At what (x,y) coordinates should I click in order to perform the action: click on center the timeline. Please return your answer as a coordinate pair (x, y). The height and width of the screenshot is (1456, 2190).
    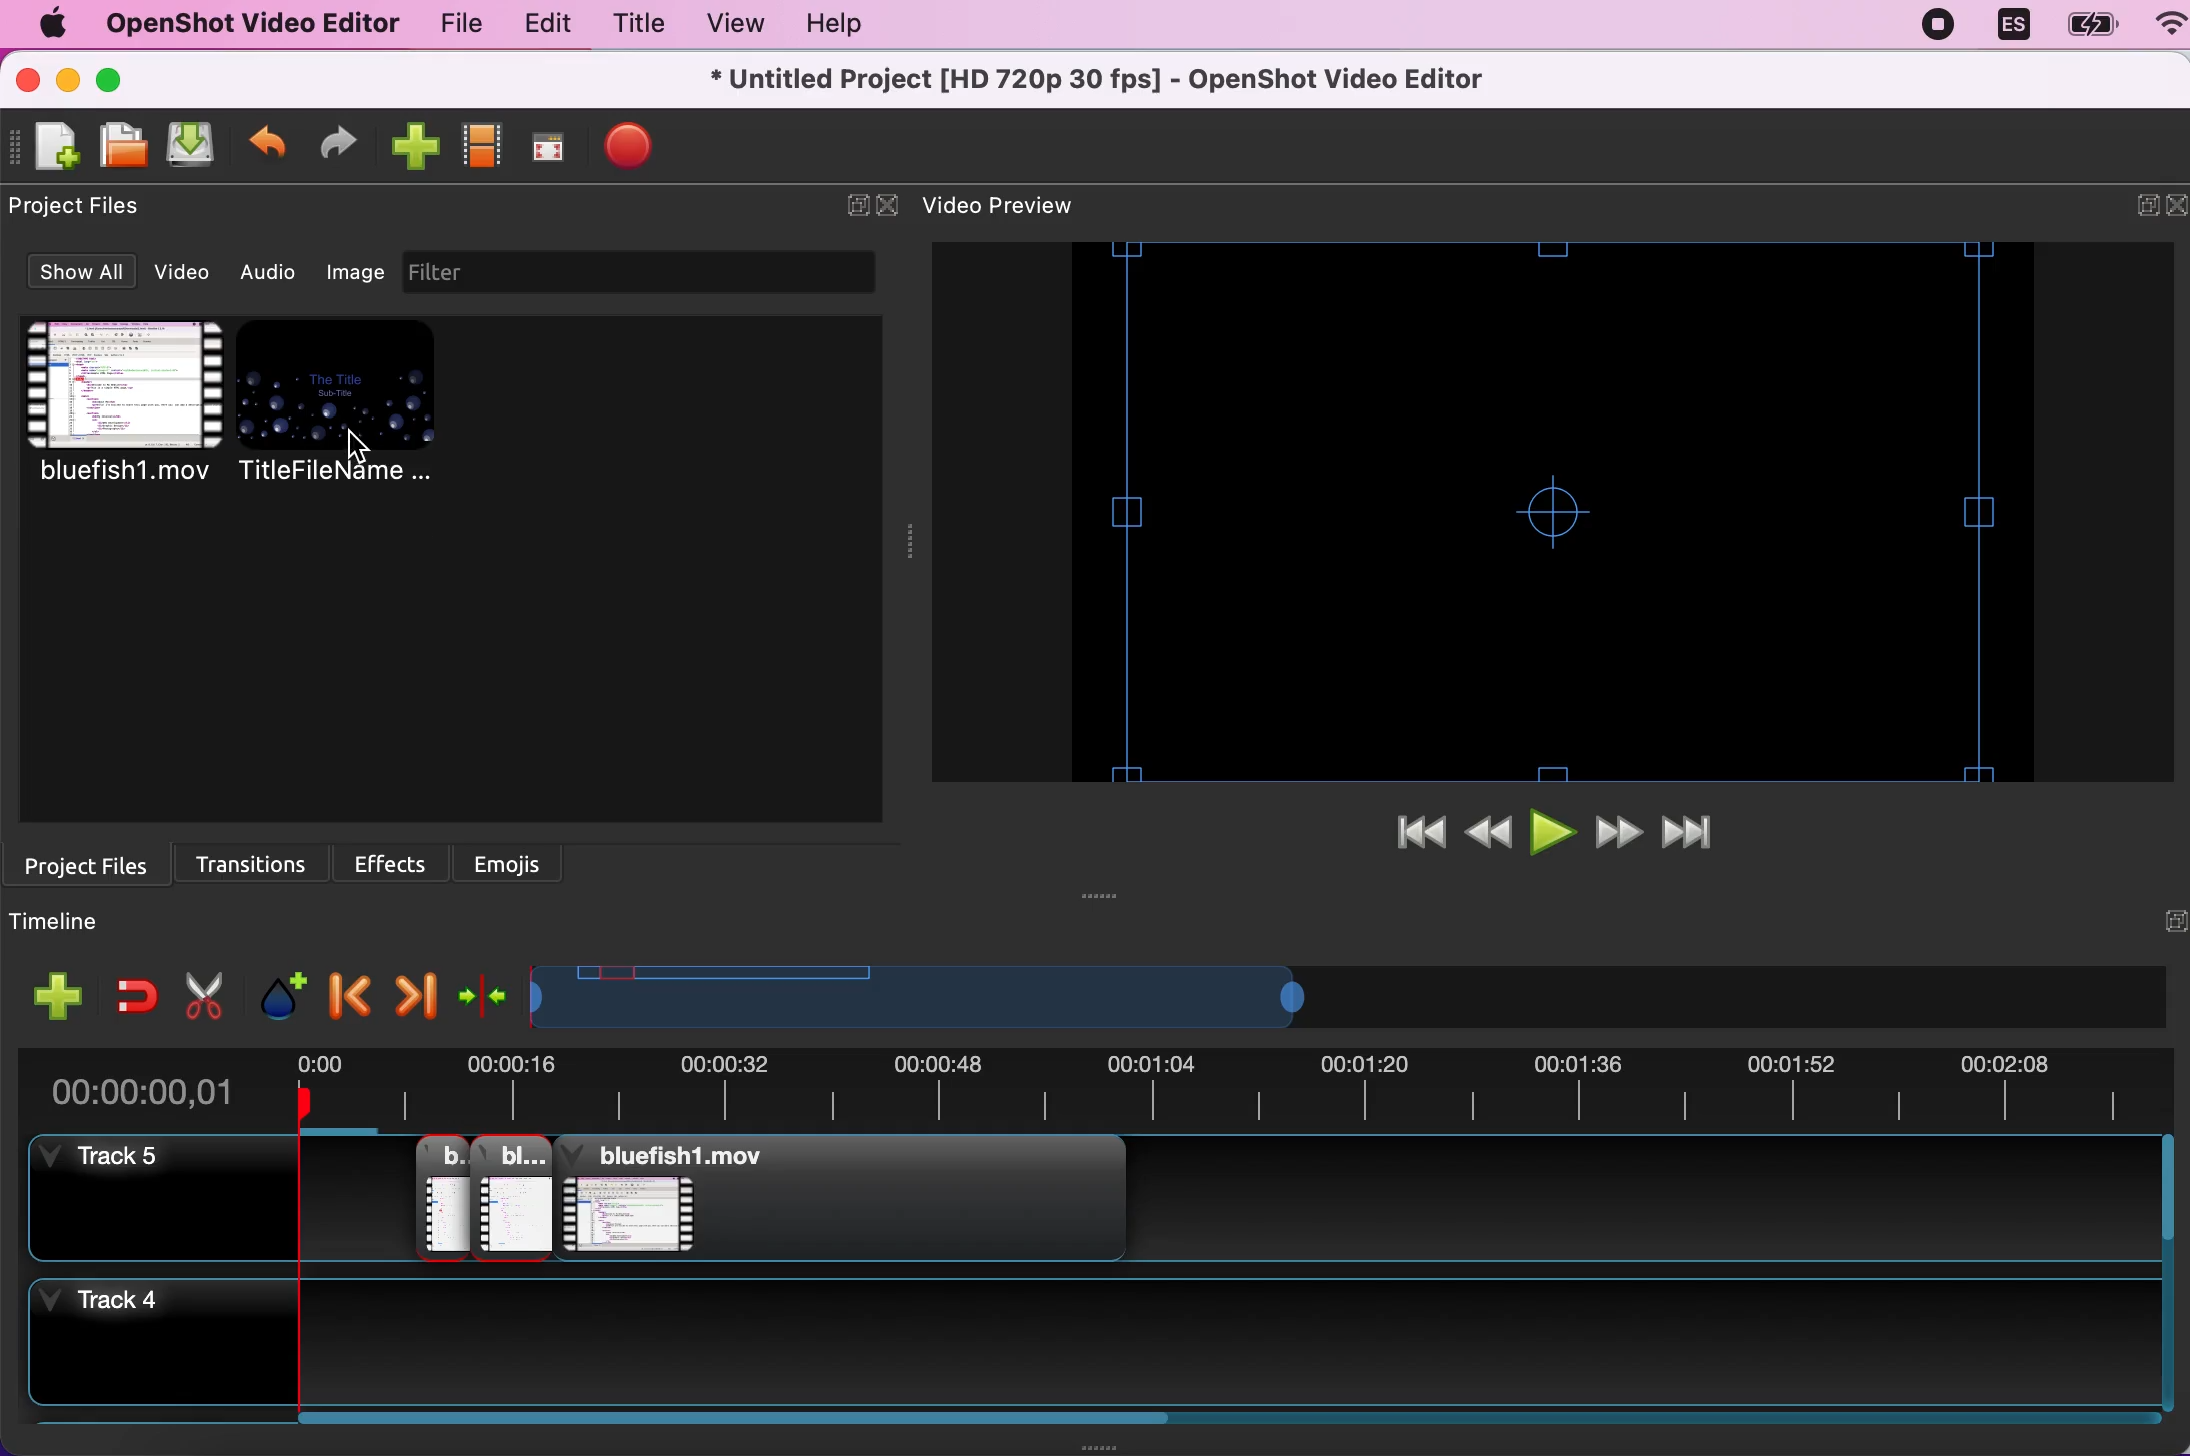
    Looking at the image, I should click on (485, 993).